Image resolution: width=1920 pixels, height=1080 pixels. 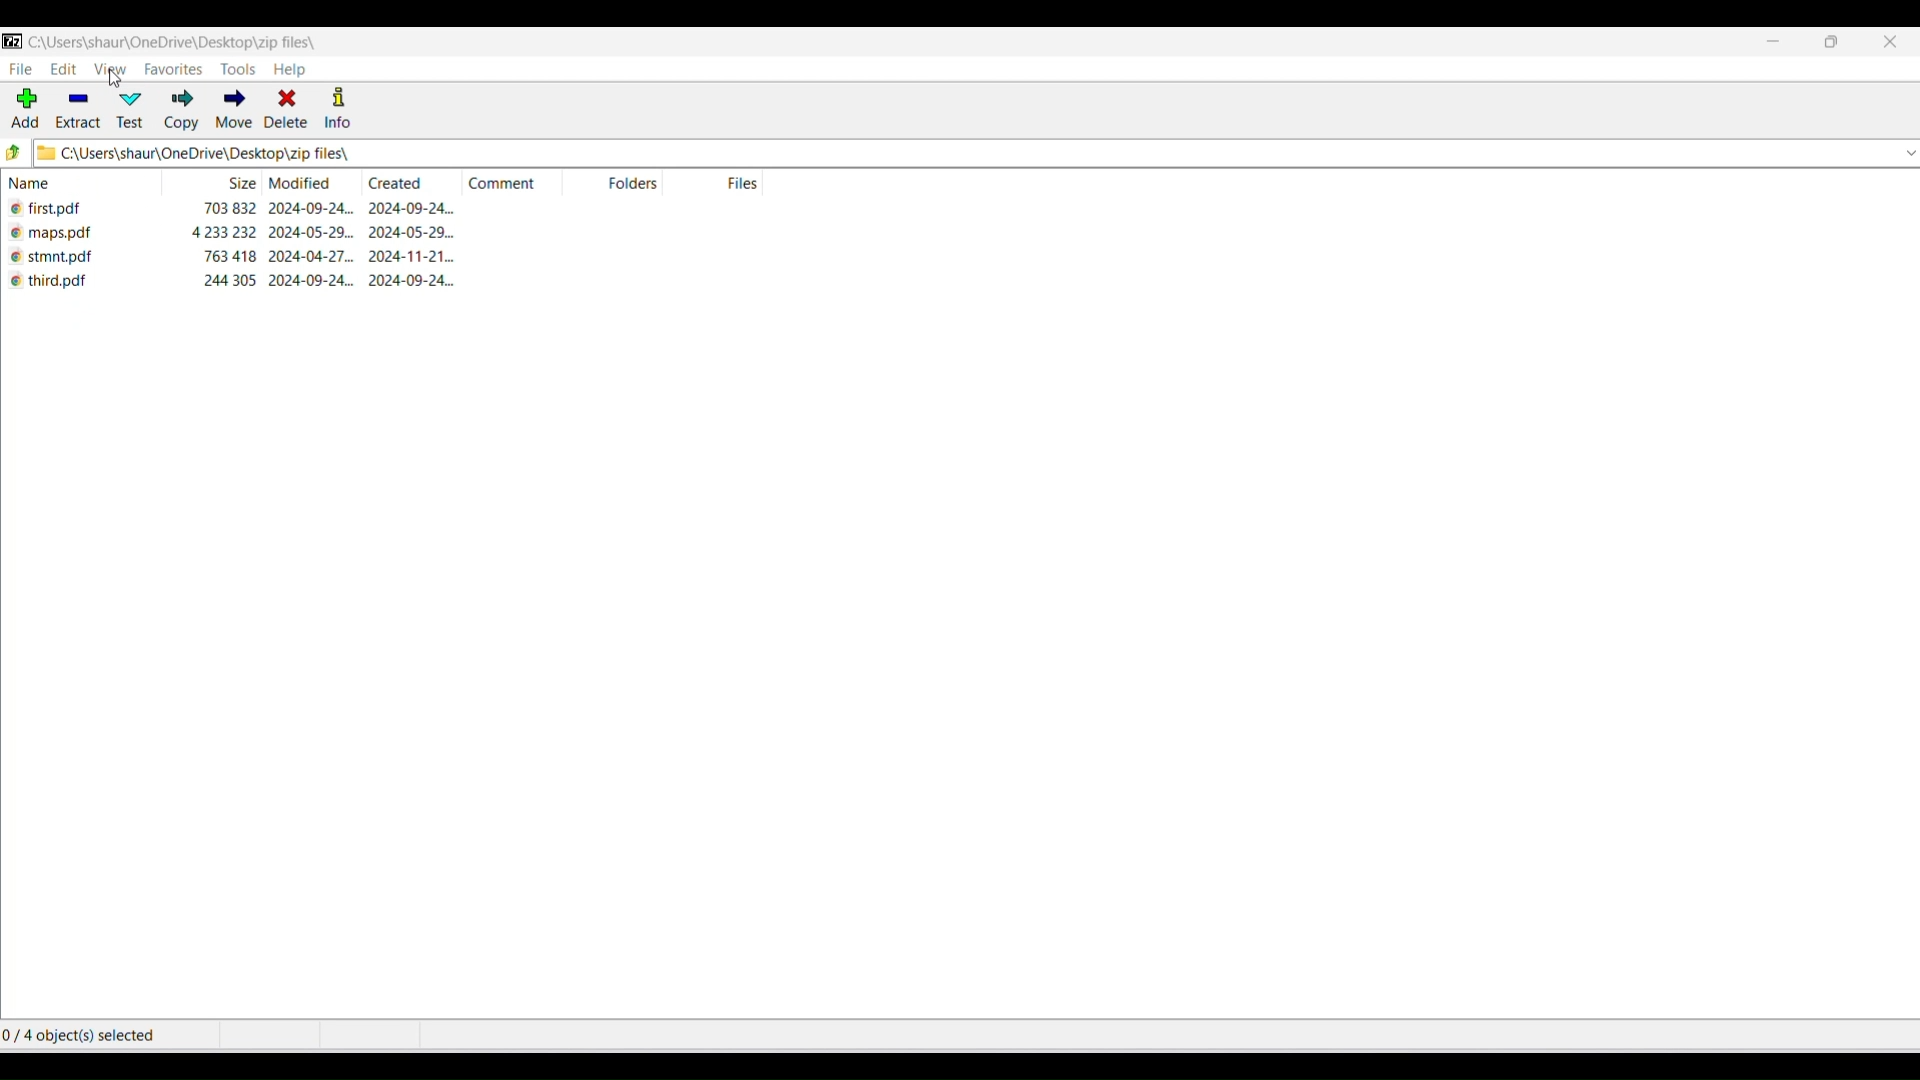 I want to click on extract, so click(x=75, y=110).